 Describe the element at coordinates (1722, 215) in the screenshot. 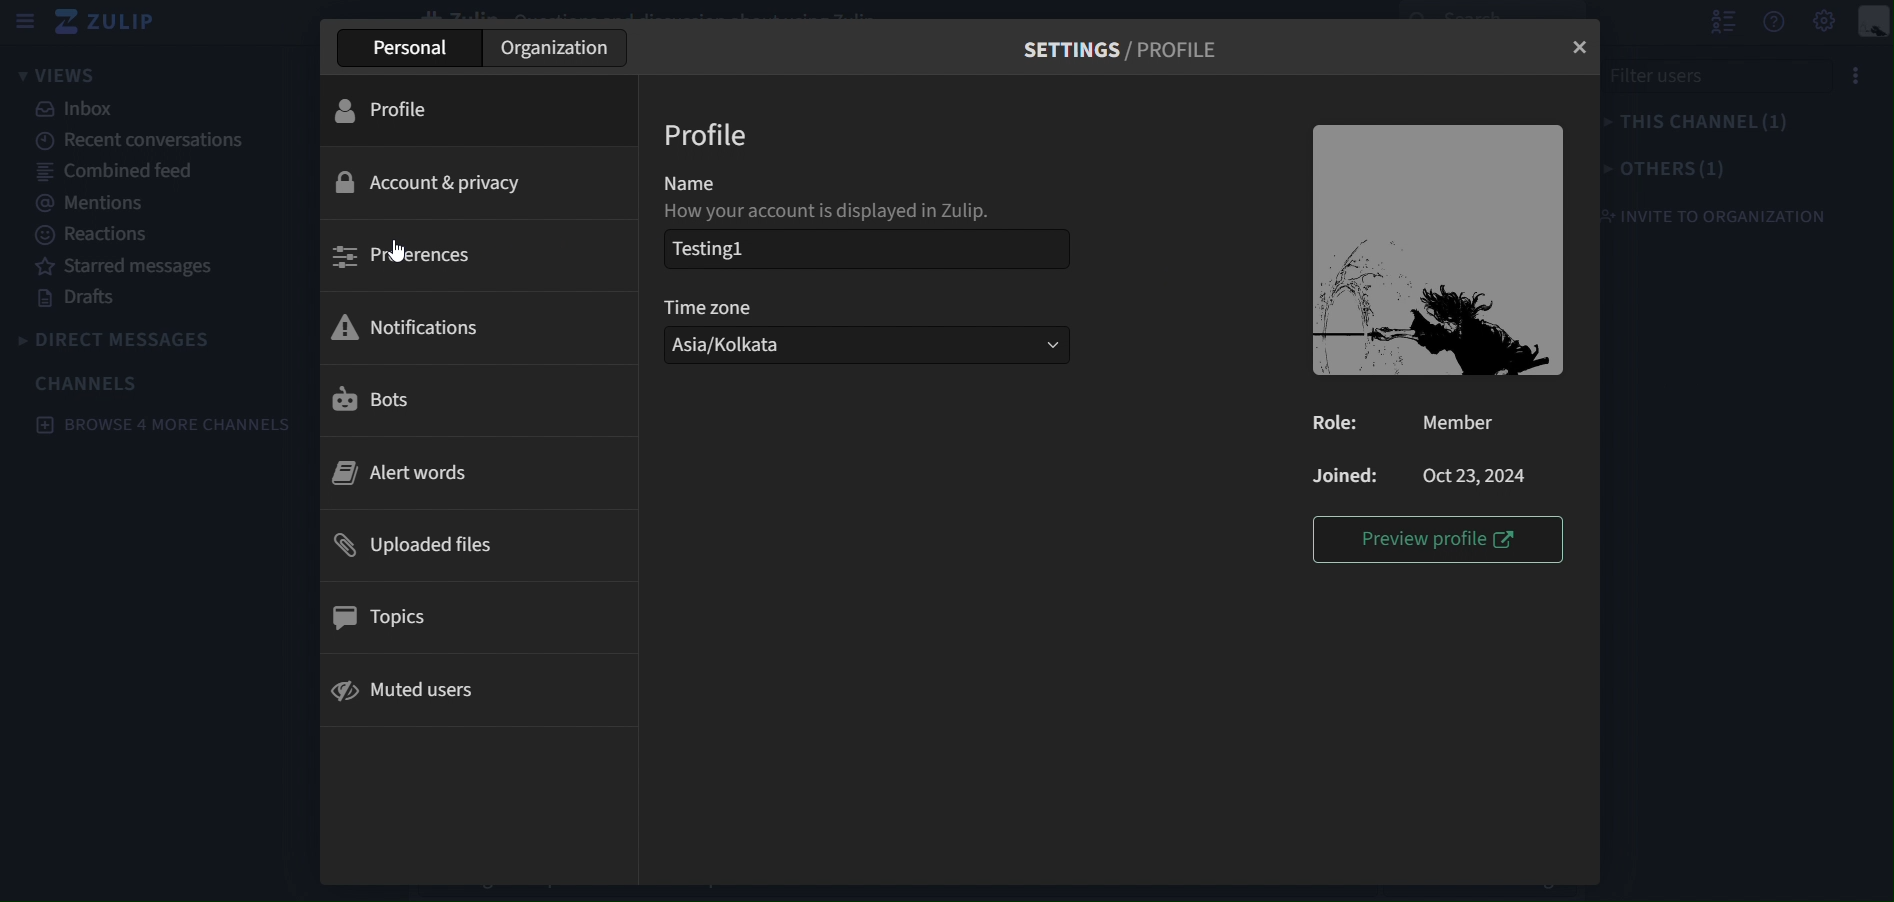

I see `invite to organization` at that location.